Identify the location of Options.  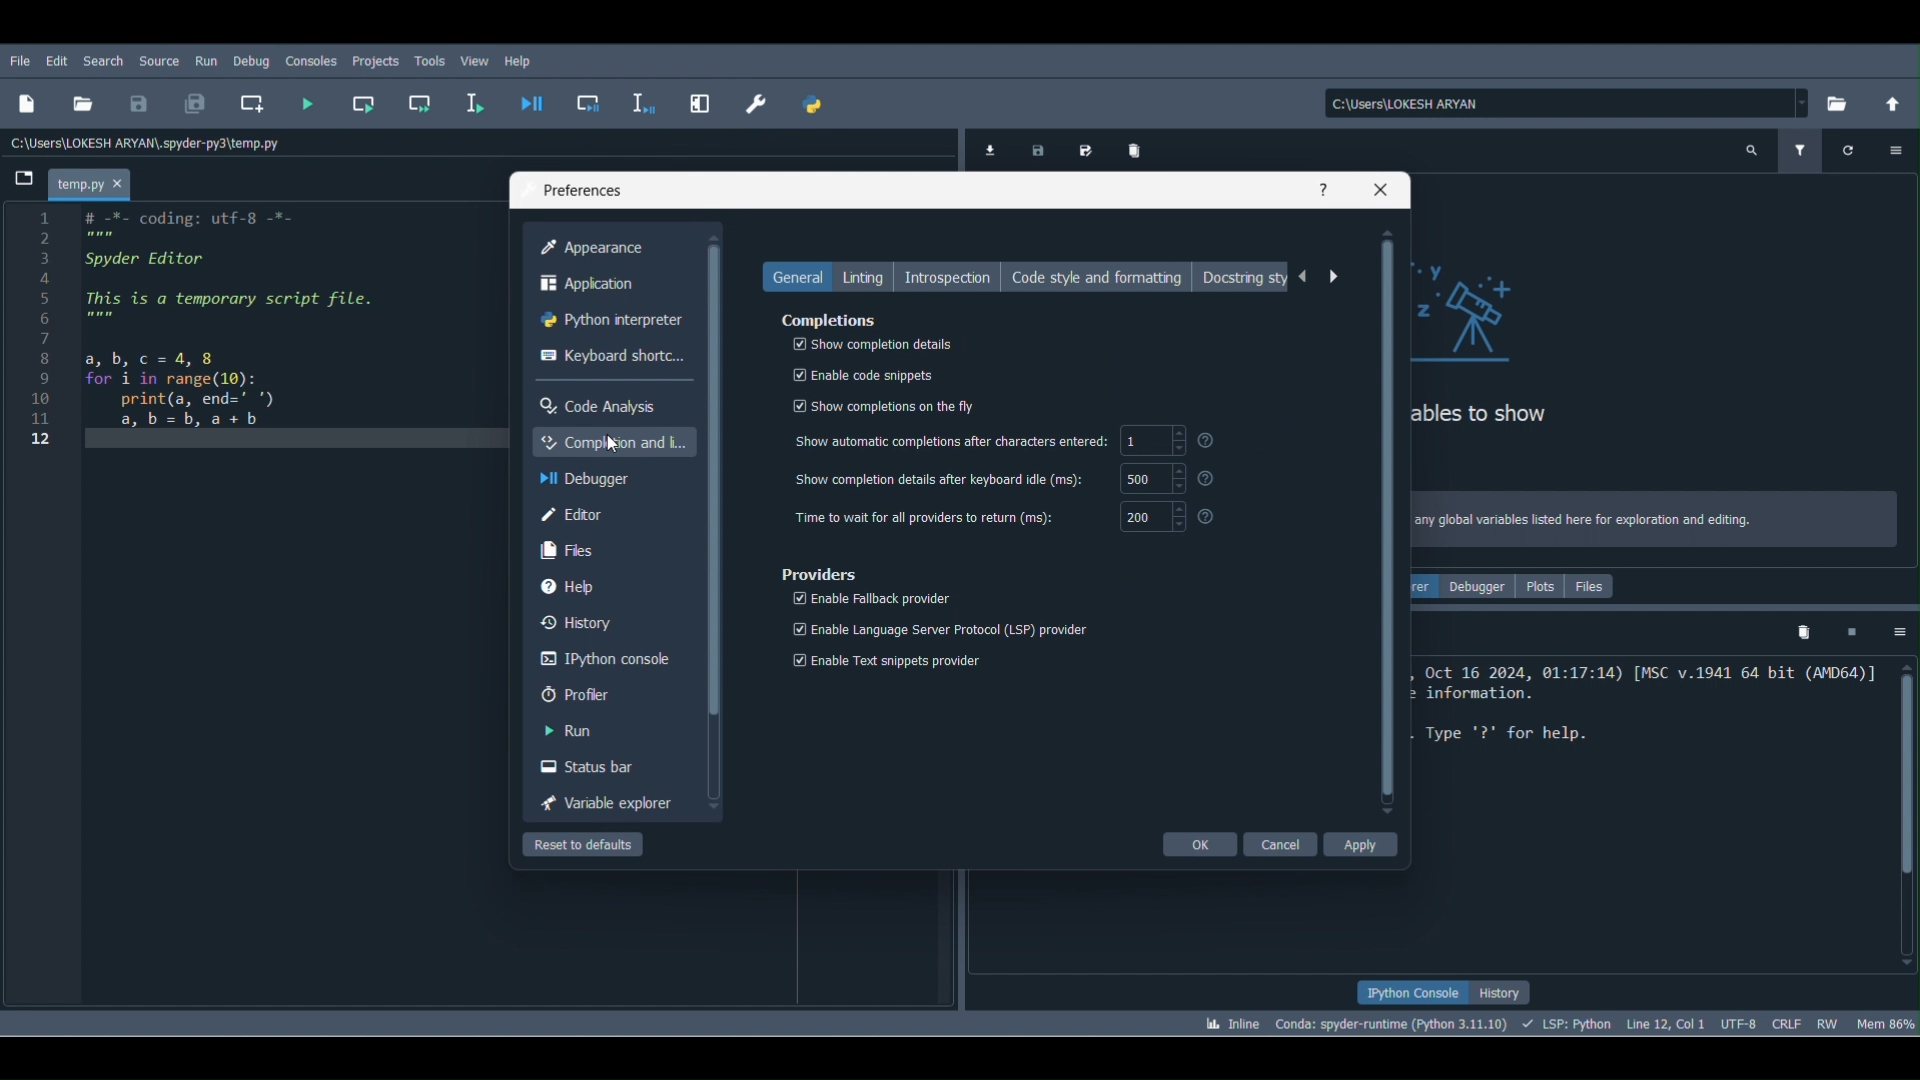
(1896, 147).